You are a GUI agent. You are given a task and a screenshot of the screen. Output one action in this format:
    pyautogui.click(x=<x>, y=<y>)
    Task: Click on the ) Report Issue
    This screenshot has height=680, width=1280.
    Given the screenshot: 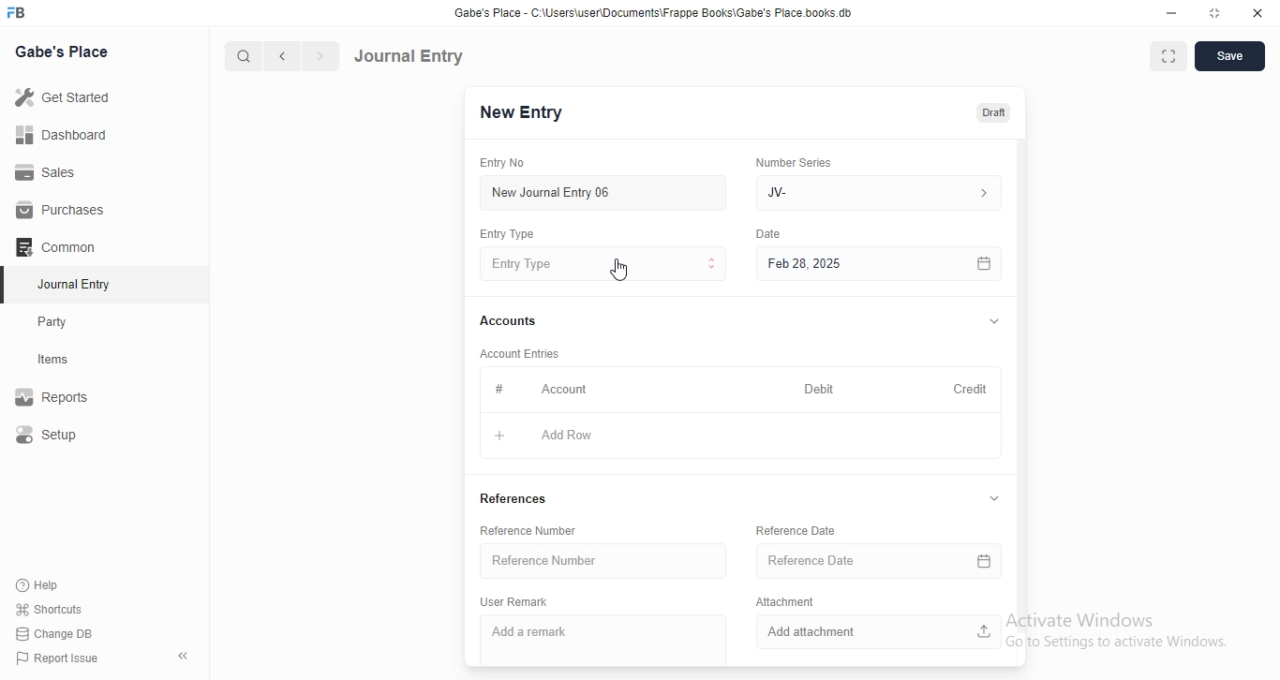 What is the action you would take?
    pyautogui.click(x=59, y=659)
    